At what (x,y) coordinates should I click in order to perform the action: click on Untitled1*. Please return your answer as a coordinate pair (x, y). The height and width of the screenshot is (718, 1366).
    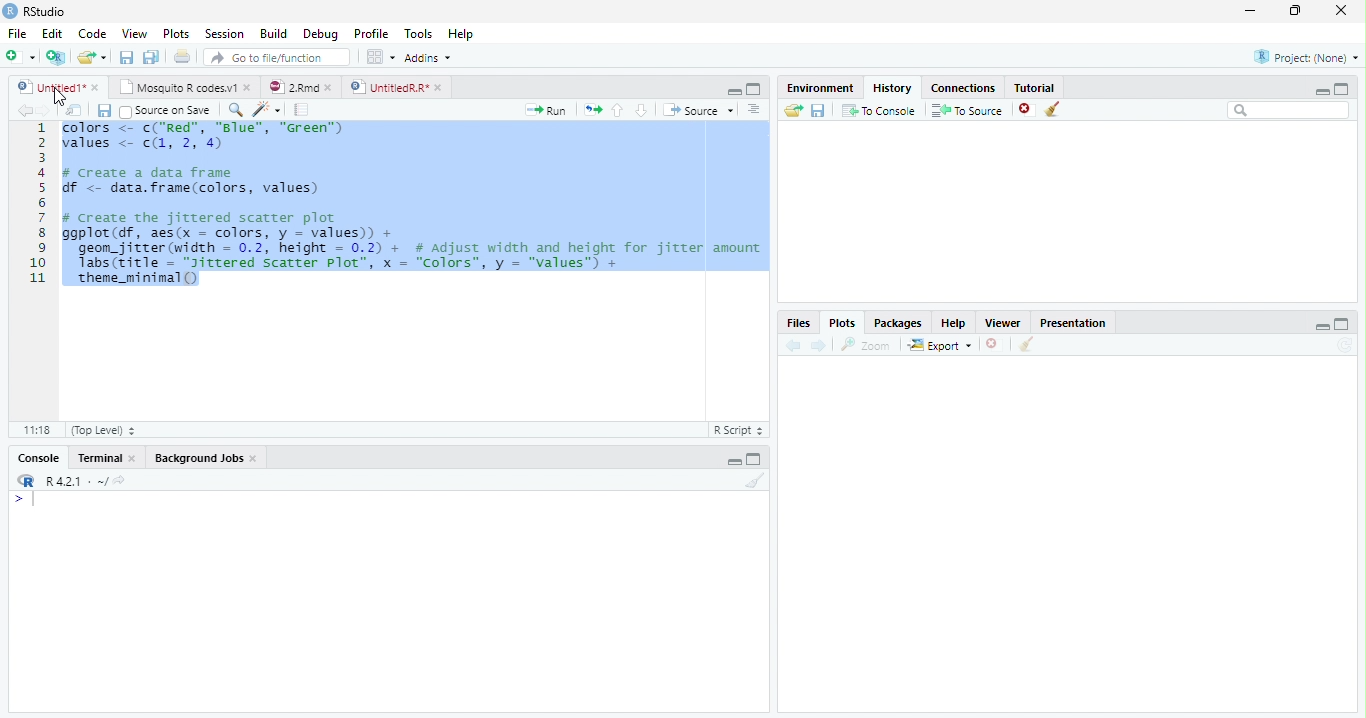
    Looking at the image, I should click on (50, 88).